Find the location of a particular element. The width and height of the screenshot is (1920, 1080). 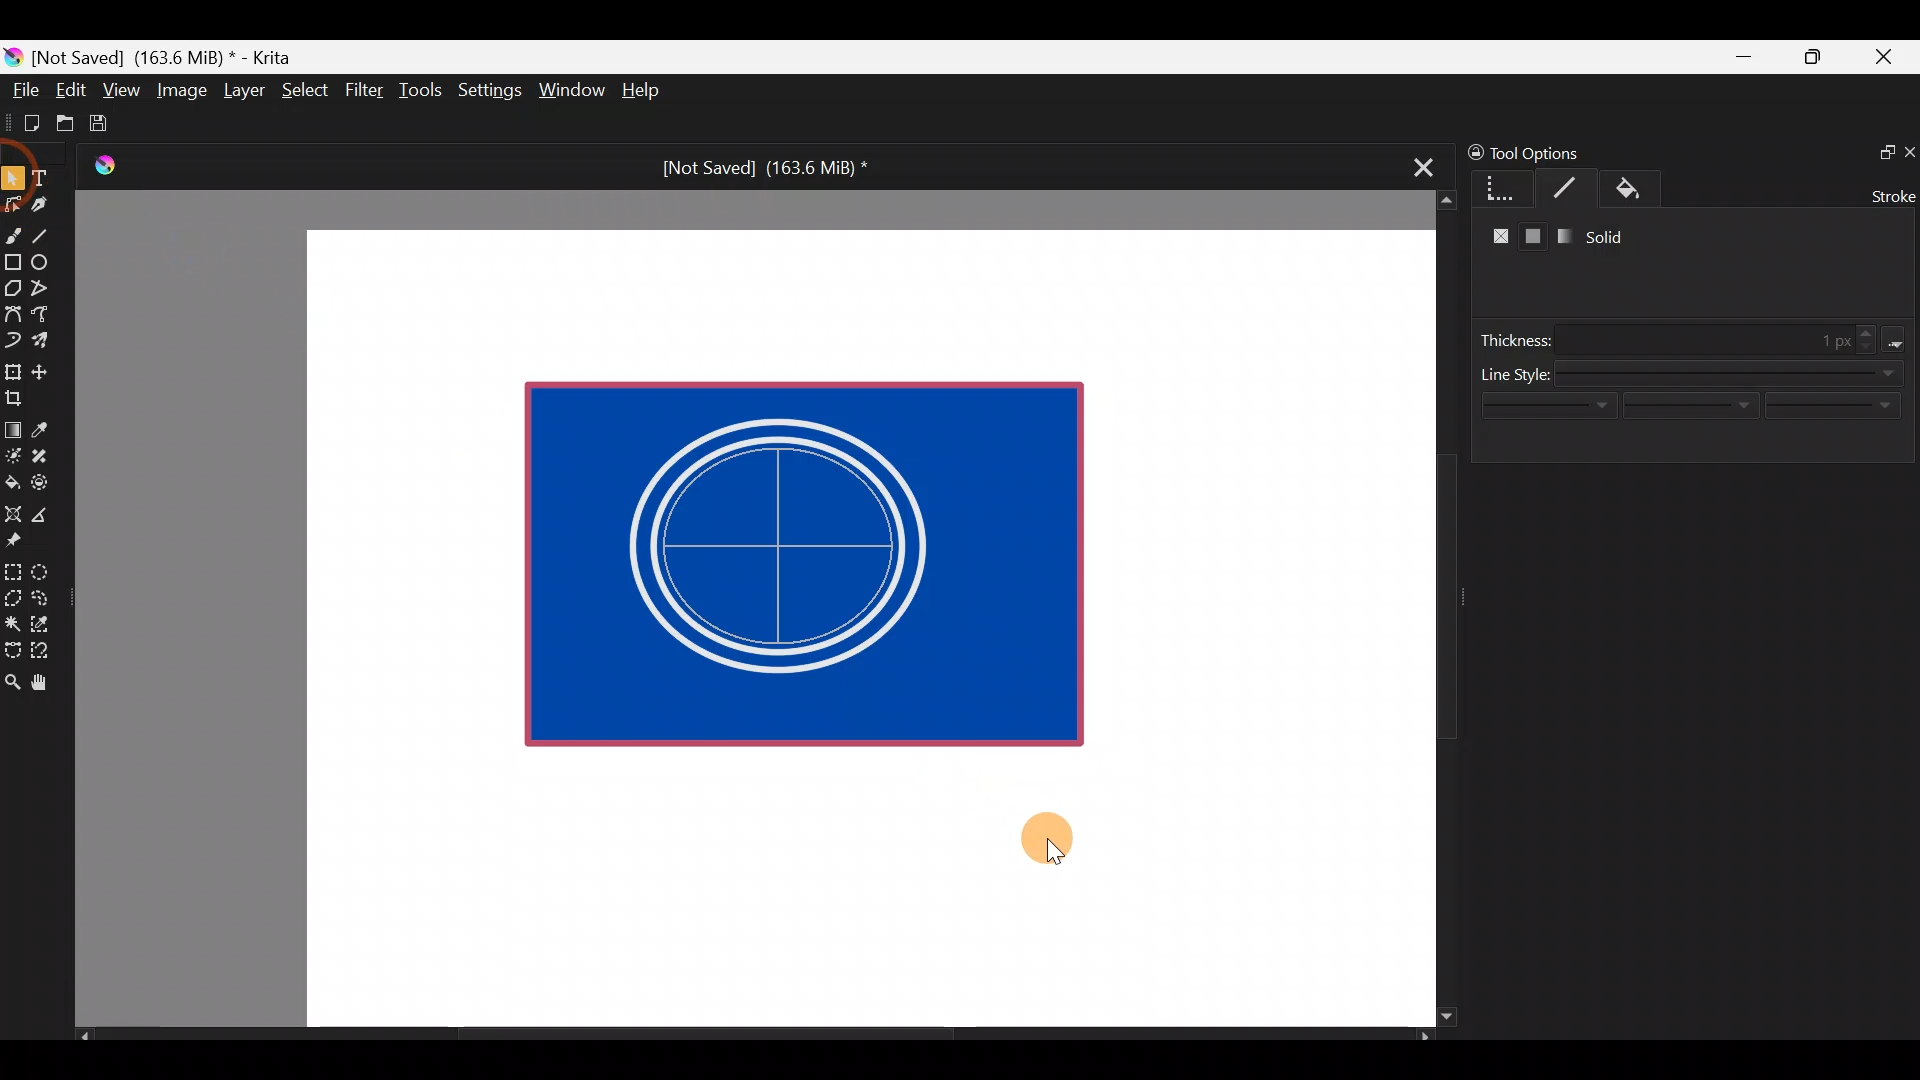

Maximize is located at coordinates (1812, 56).